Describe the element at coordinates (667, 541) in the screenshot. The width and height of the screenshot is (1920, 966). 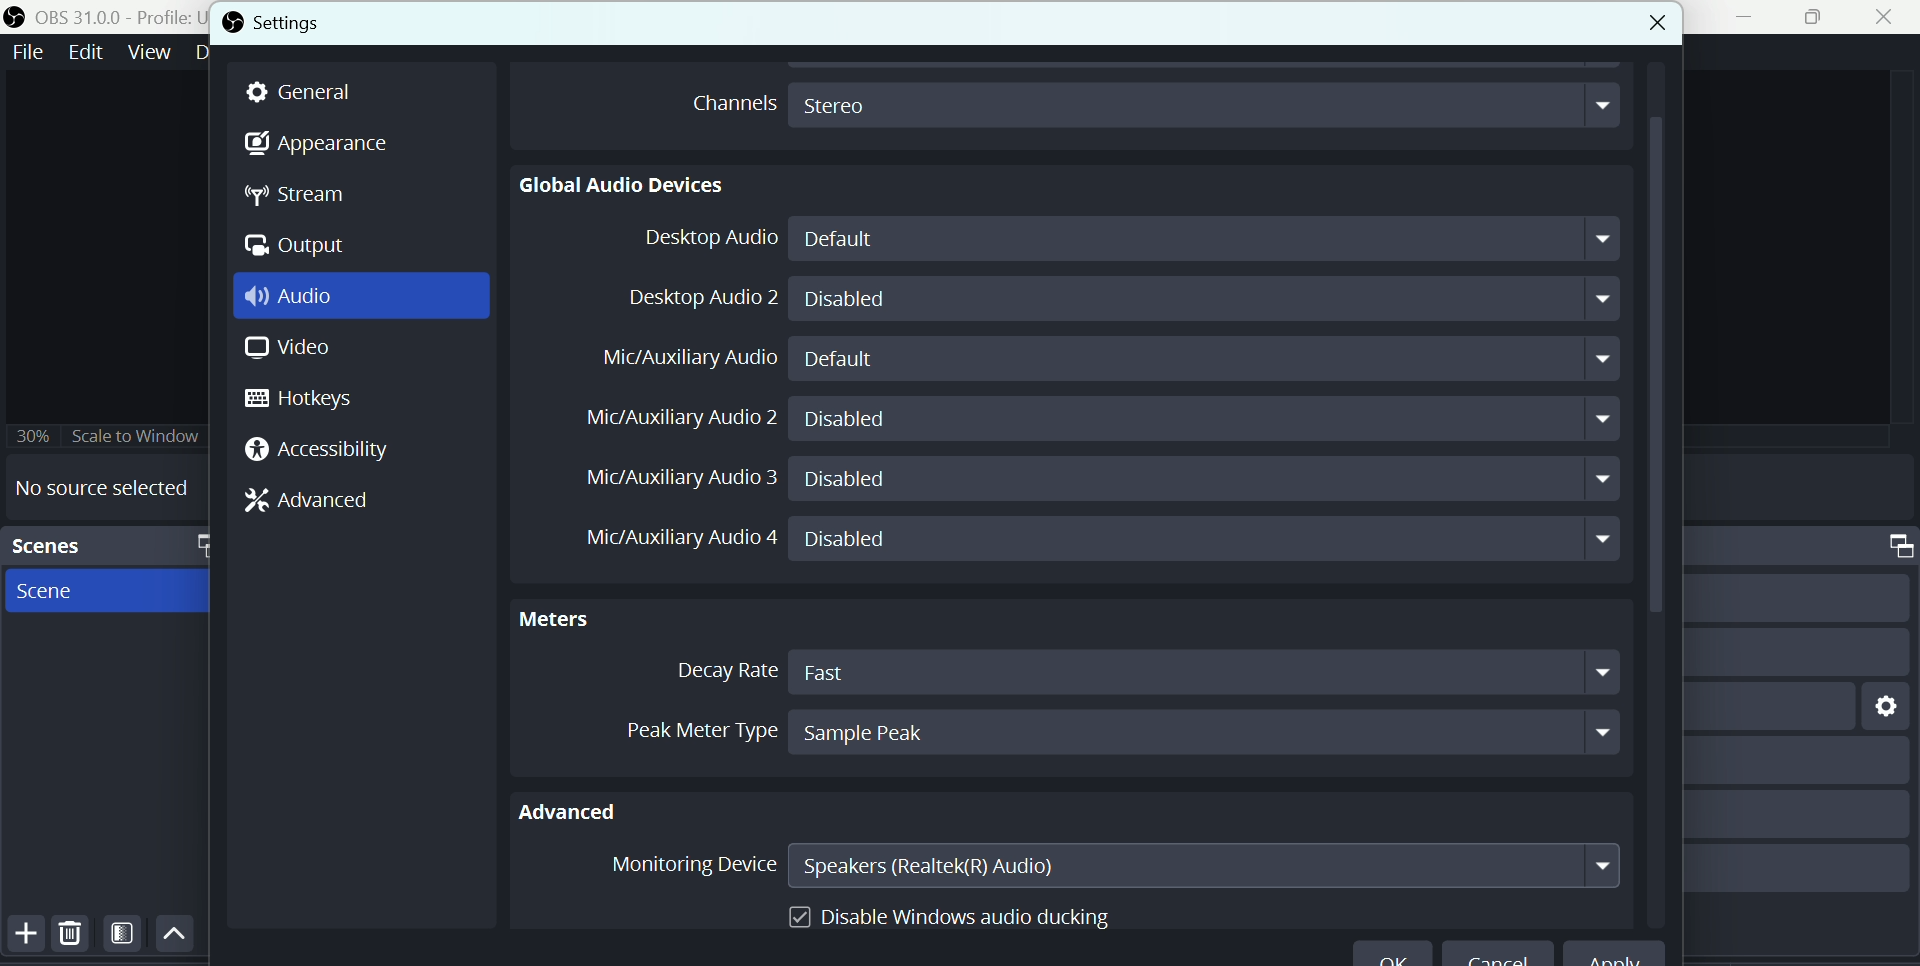
I see `Mic/Auxiliary Audio 4` at that location.